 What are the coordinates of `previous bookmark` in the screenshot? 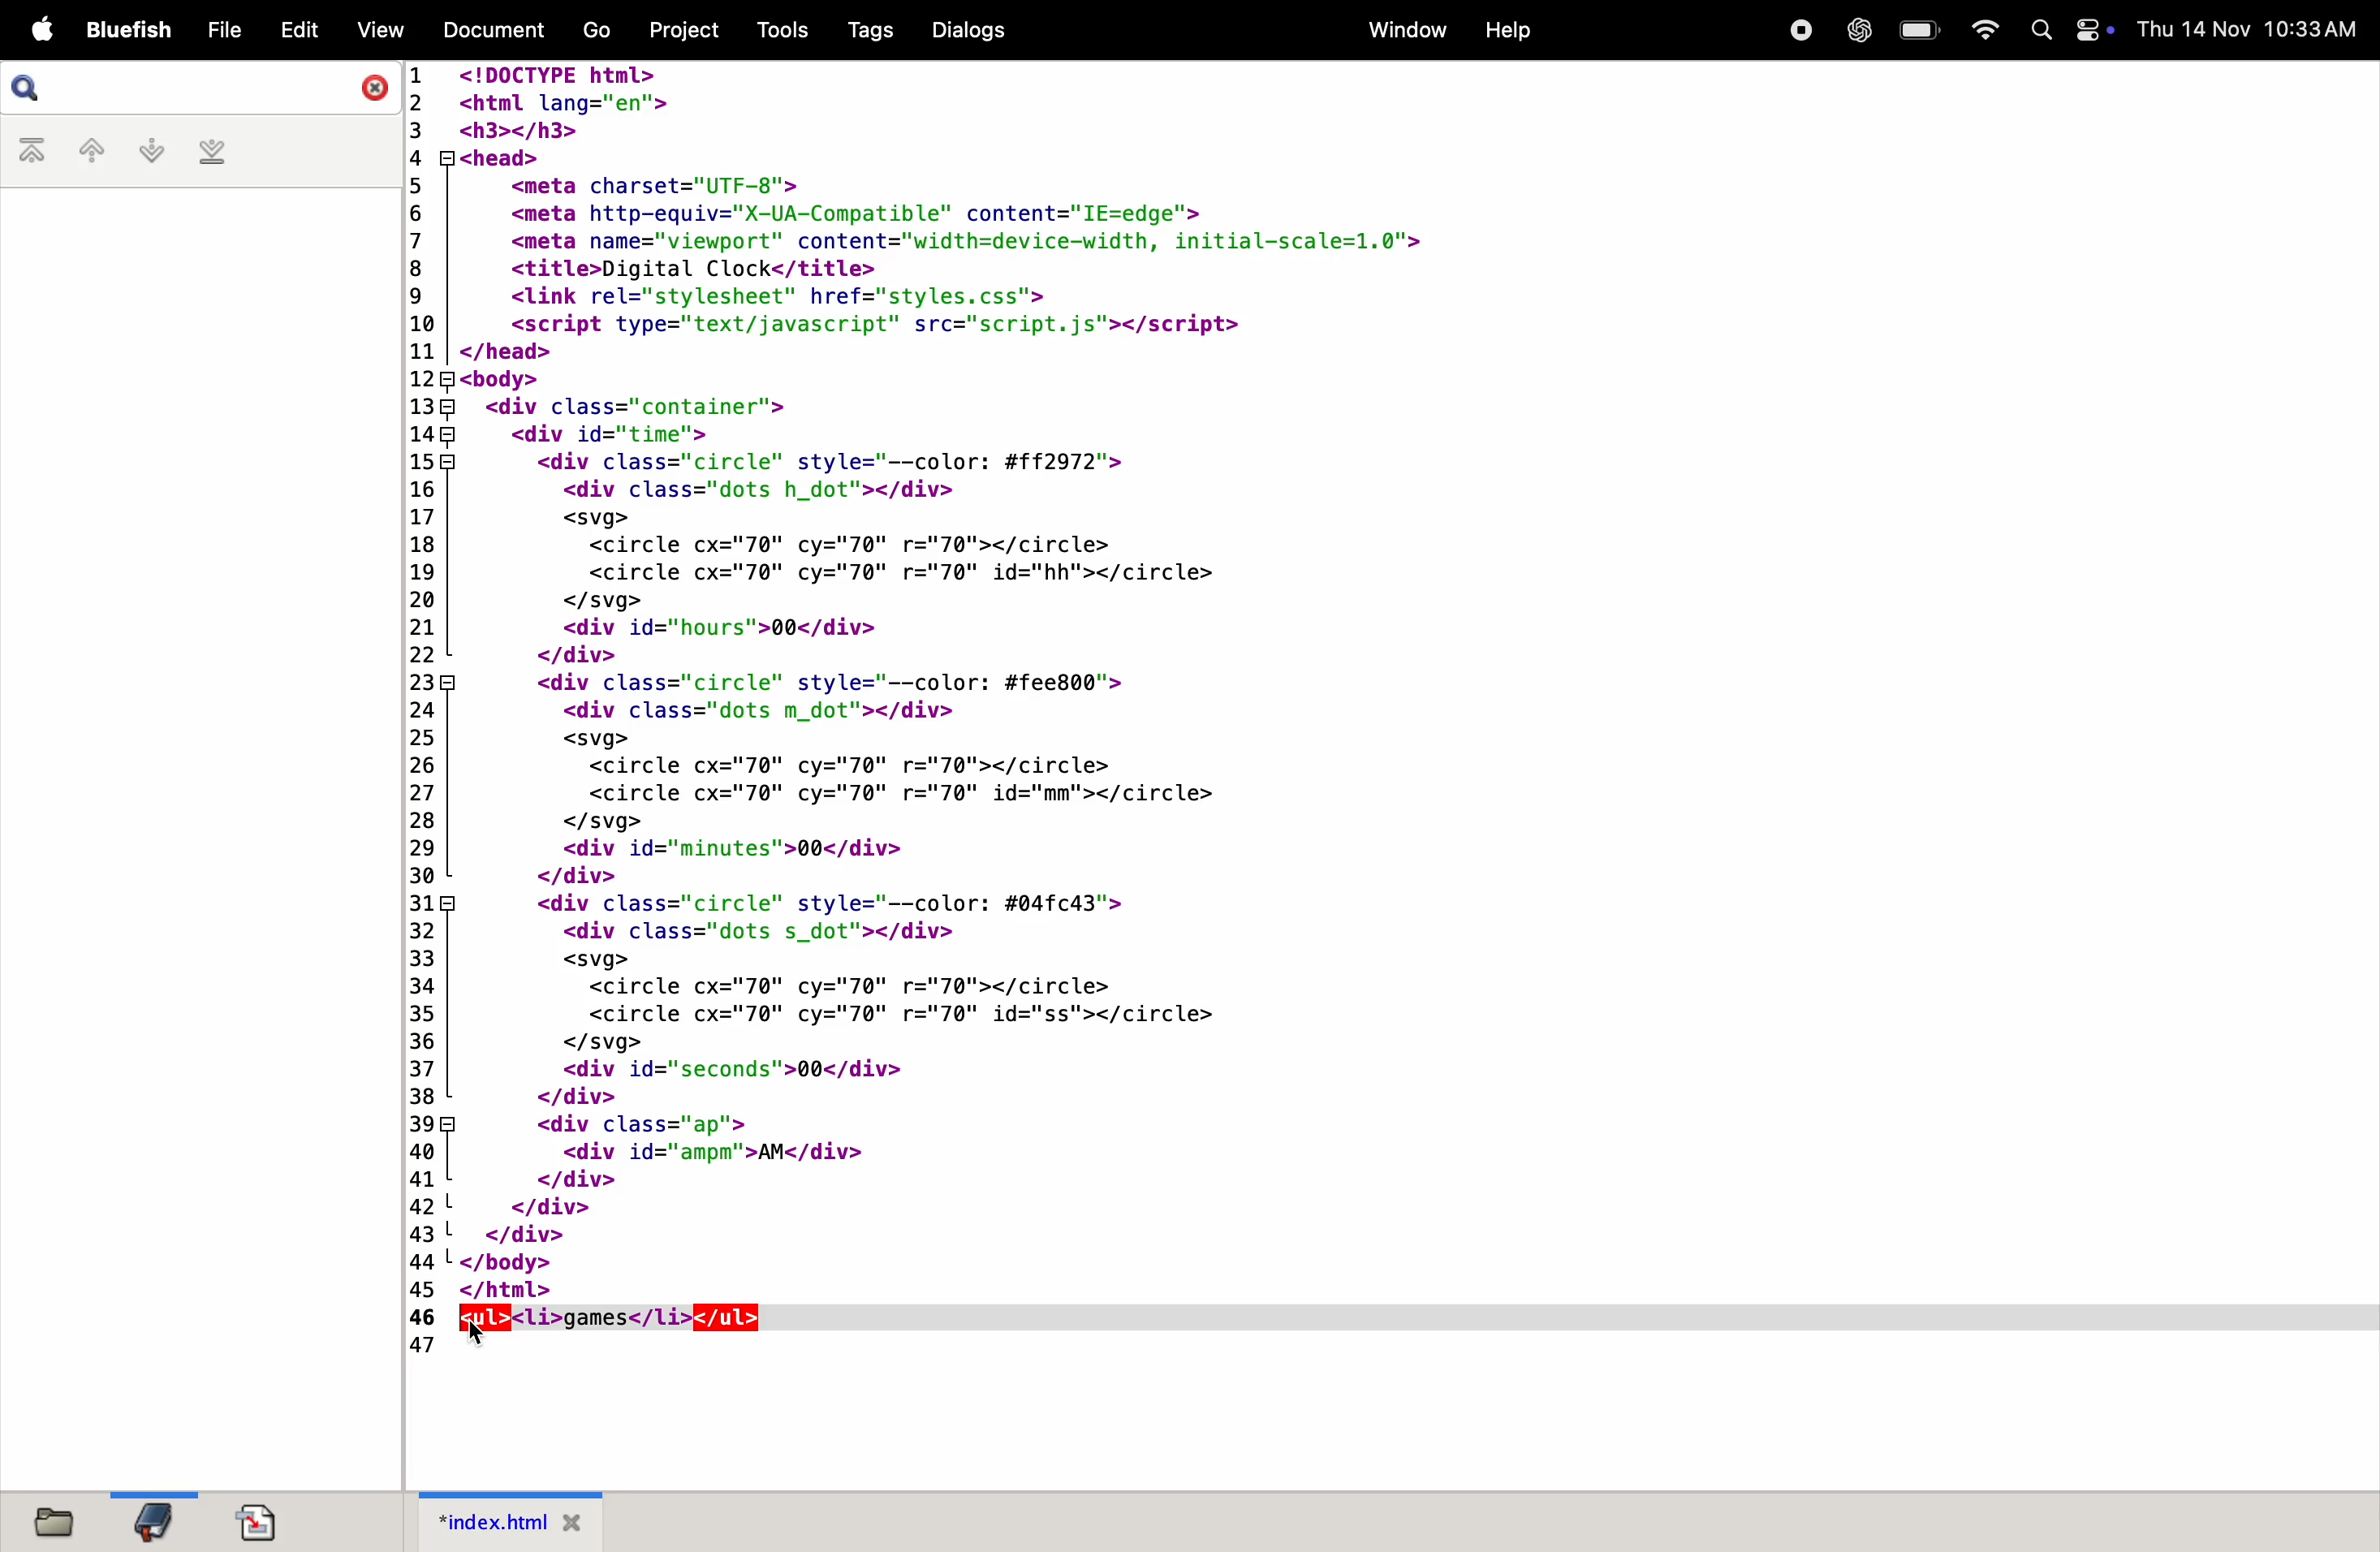 It's located at (85, 150).